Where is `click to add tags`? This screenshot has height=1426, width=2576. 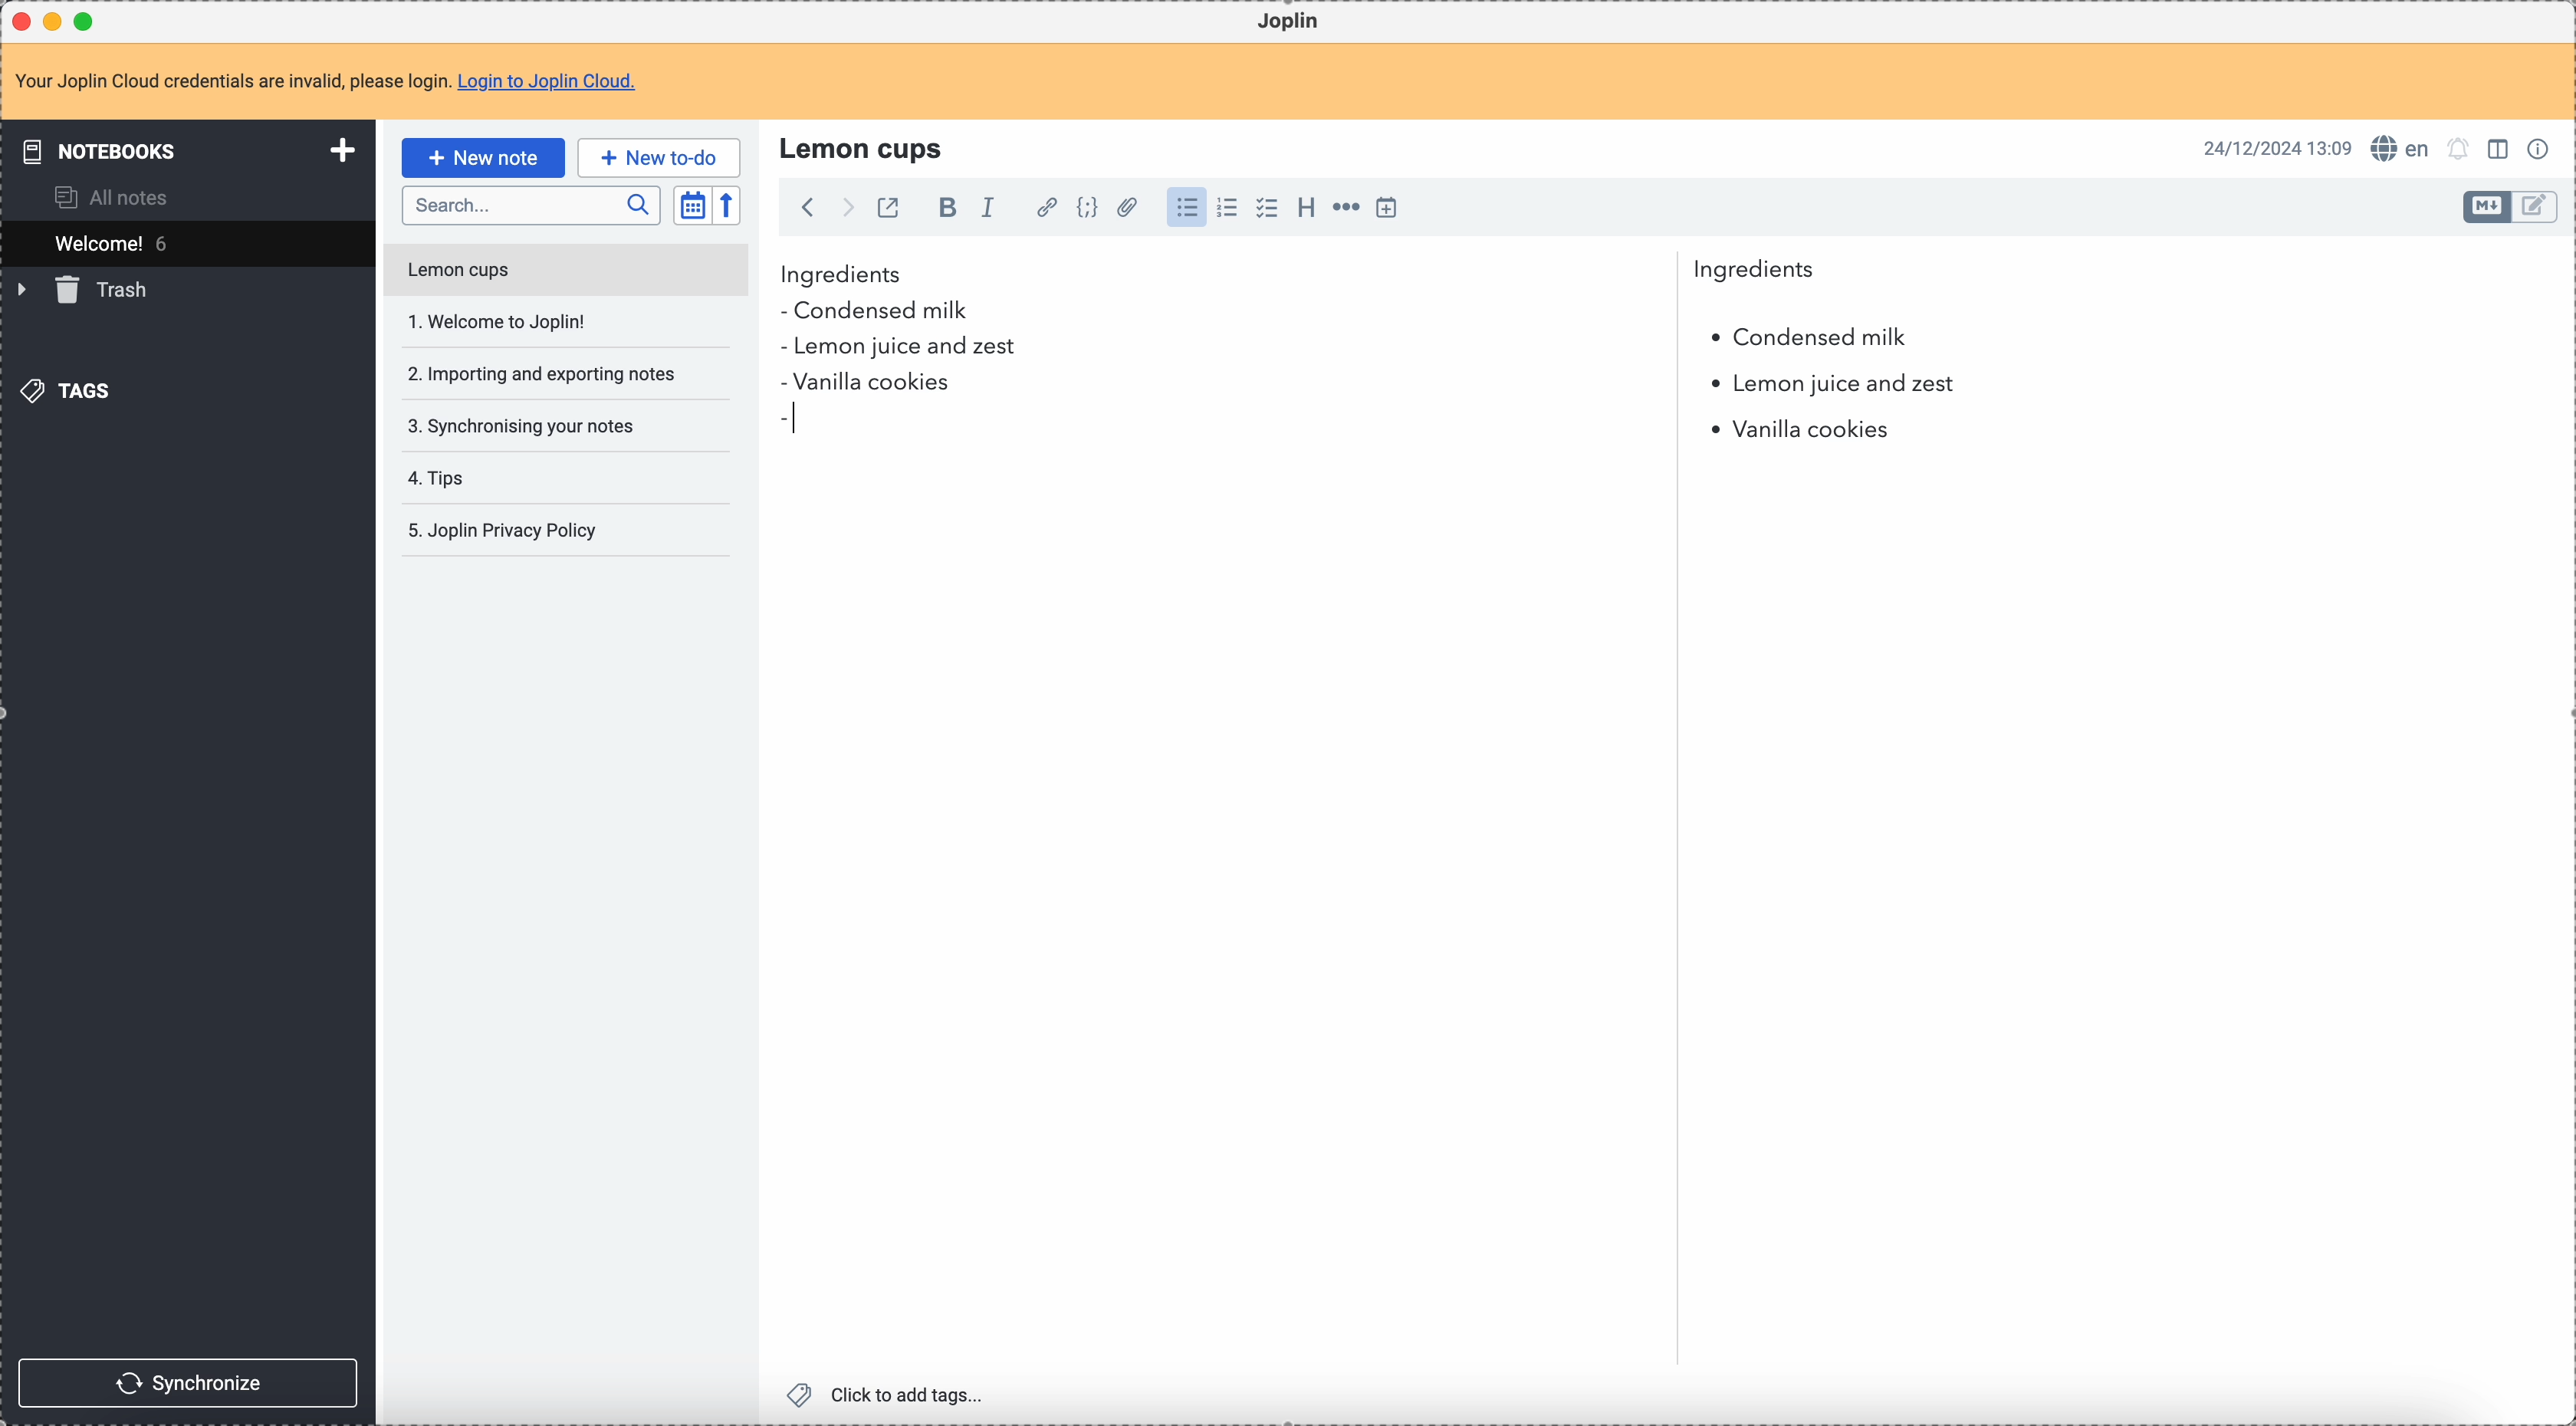 click to add tags is located at coordinates (891, 1393).